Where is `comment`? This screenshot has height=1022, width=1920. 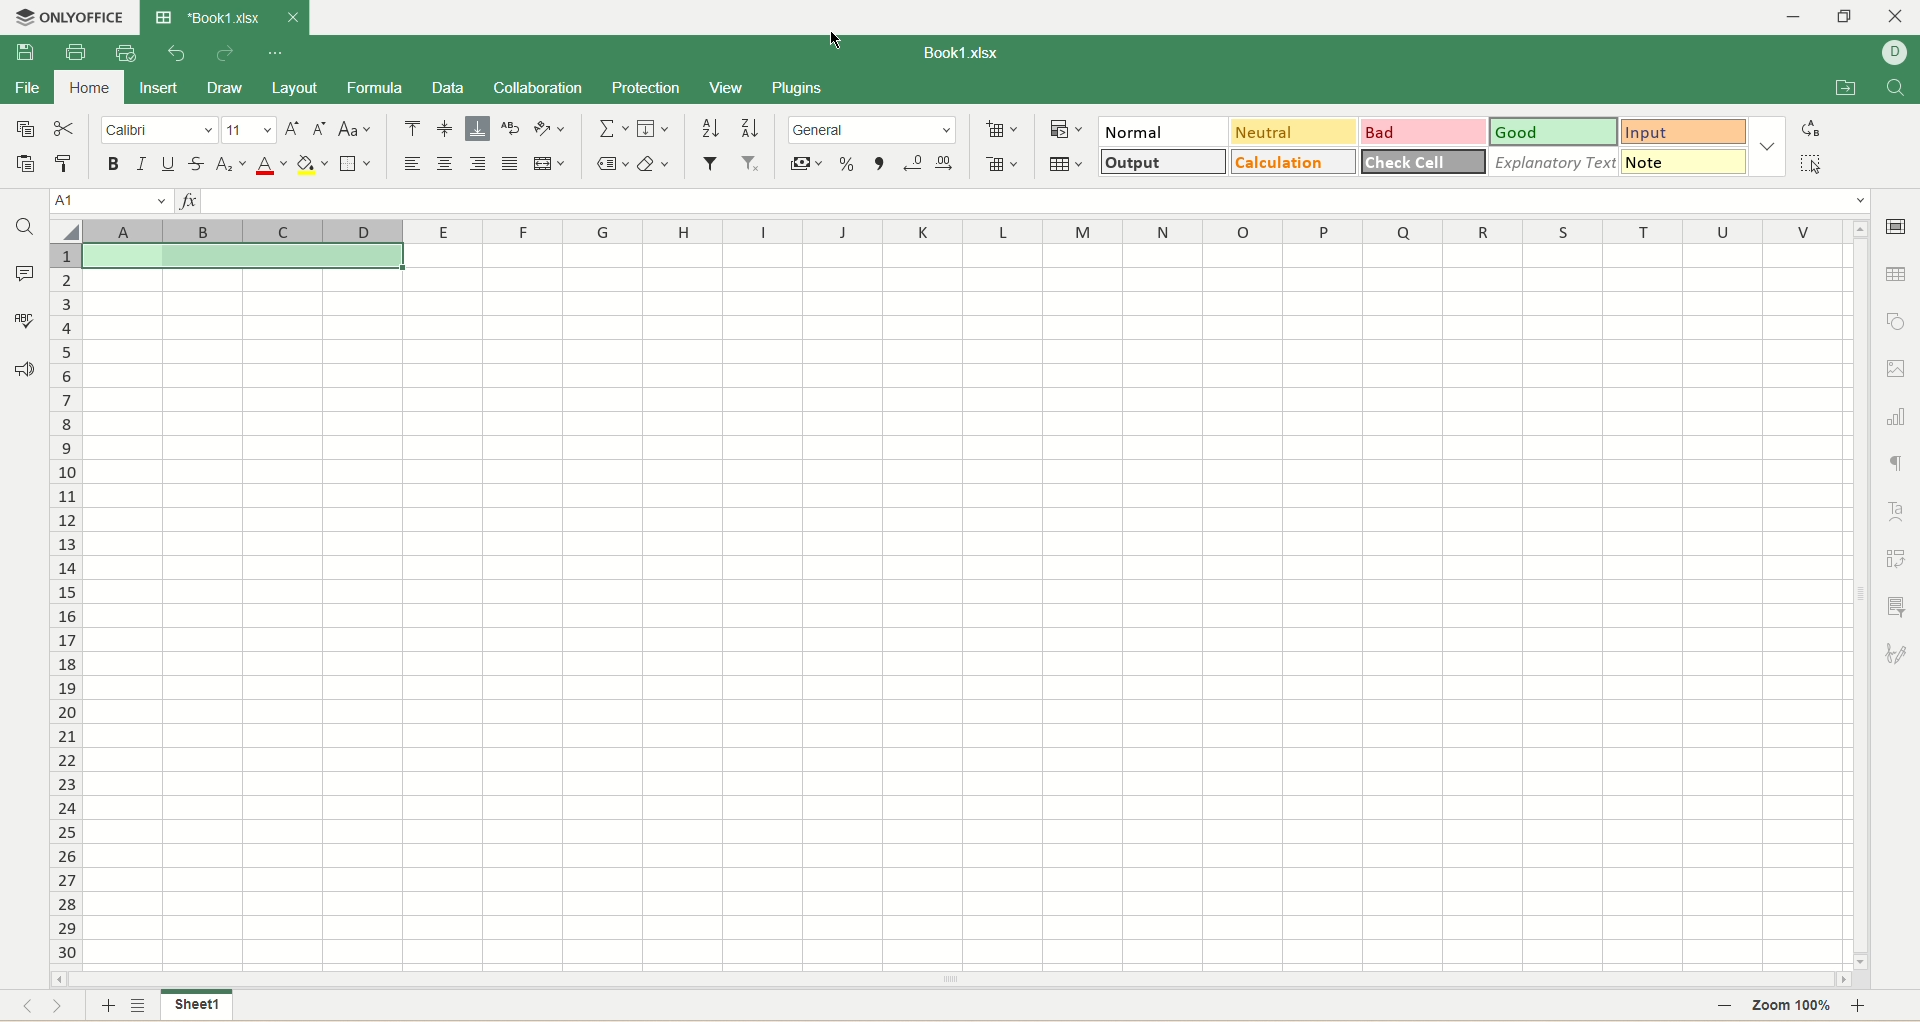
comment is located at coordinates (27, 275).